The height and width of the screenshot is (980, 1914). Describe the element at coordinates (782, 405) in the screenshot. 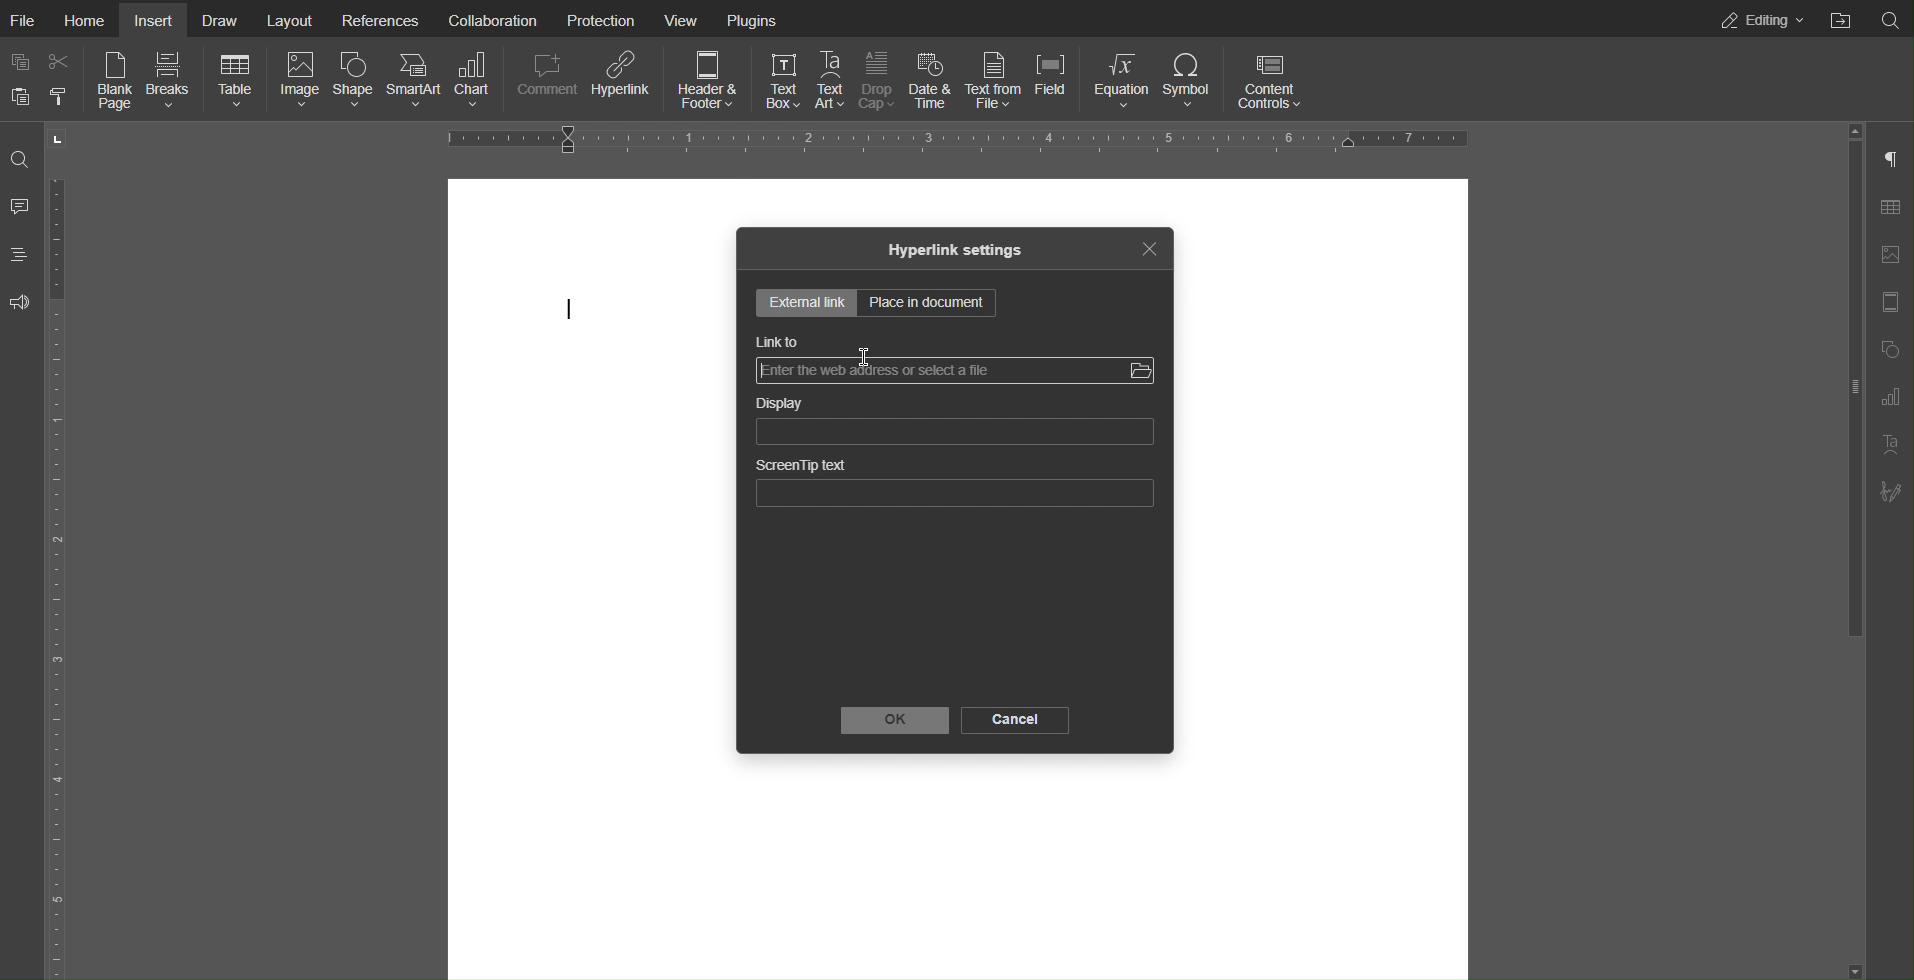

I see `Display` at that location.